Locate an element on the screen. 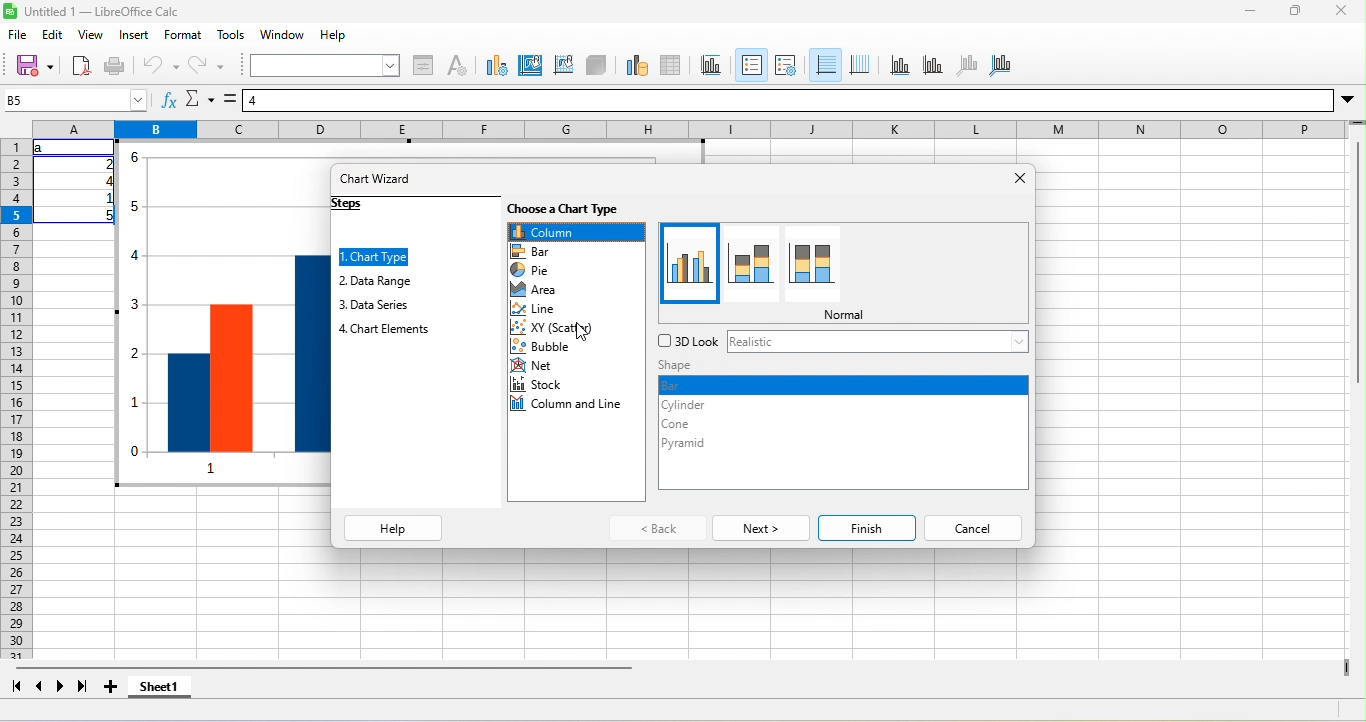 The height and width of the screenshot is (722, 1366). function wizard is located at coordinates (170, 99).